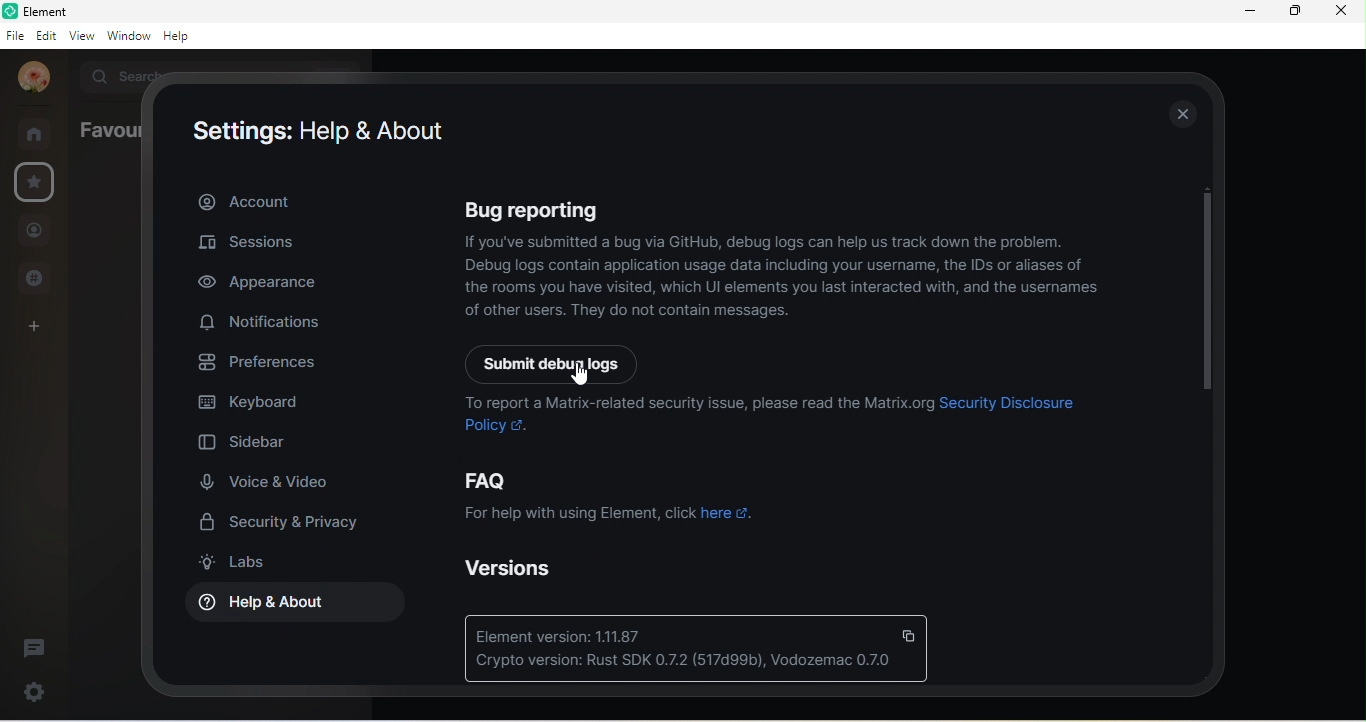 The height and width of the screenshot is (722, 1366). Describe the element at coordinates (42, 324) in the screenshot. I see `create a space` at that location.